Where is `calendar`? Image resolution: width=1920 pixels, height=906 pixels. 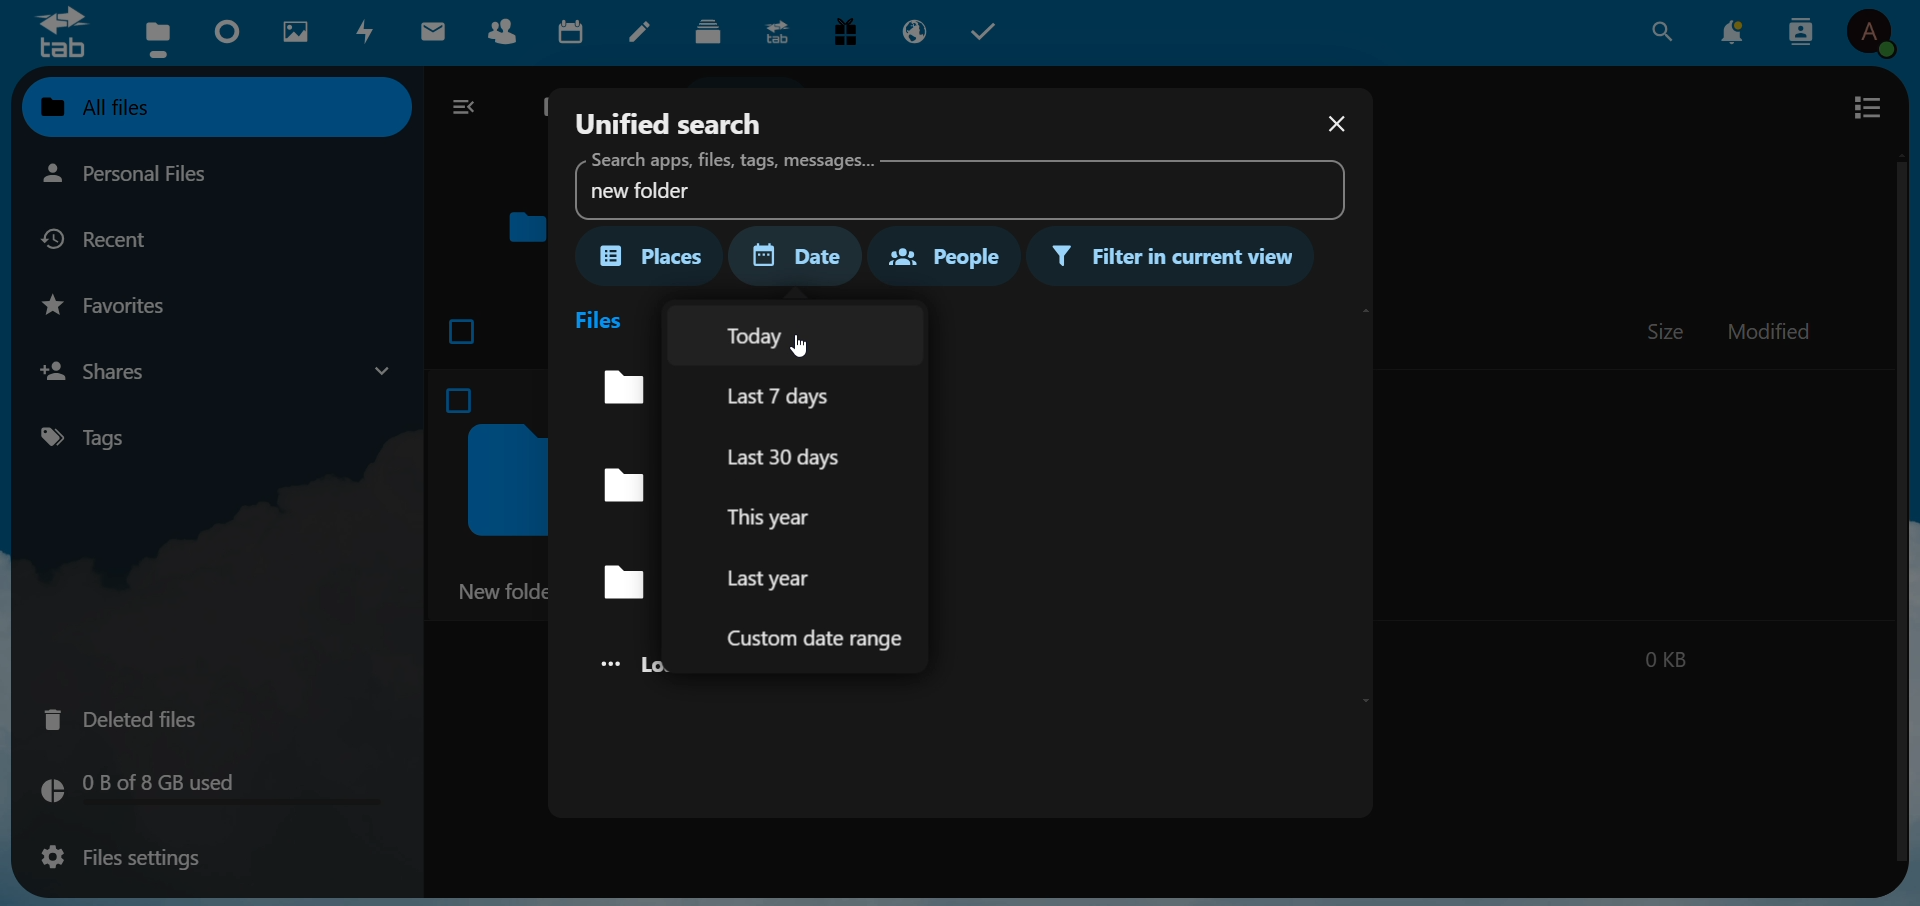 calendar is located at coordinates (576, 35).